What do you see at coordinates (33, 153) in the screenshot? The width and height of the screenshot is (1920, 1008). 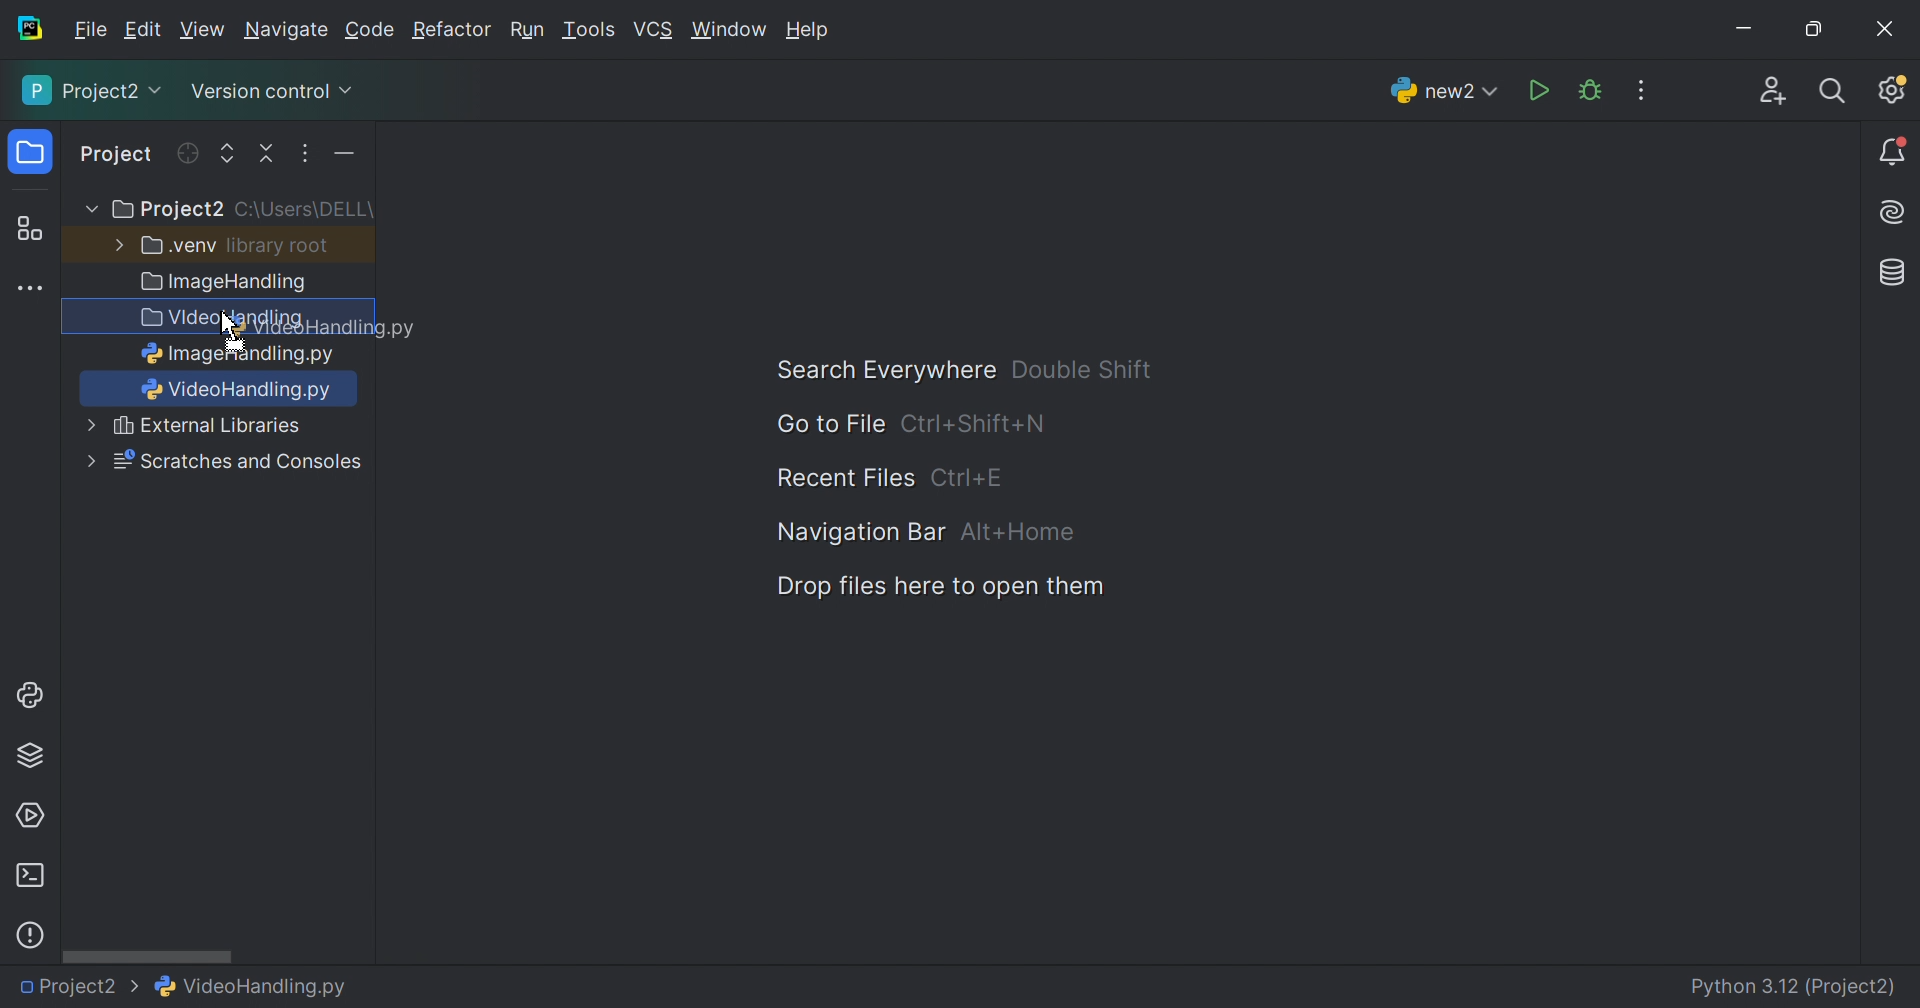 I see `Project icon` at bounding box center [33, 153].